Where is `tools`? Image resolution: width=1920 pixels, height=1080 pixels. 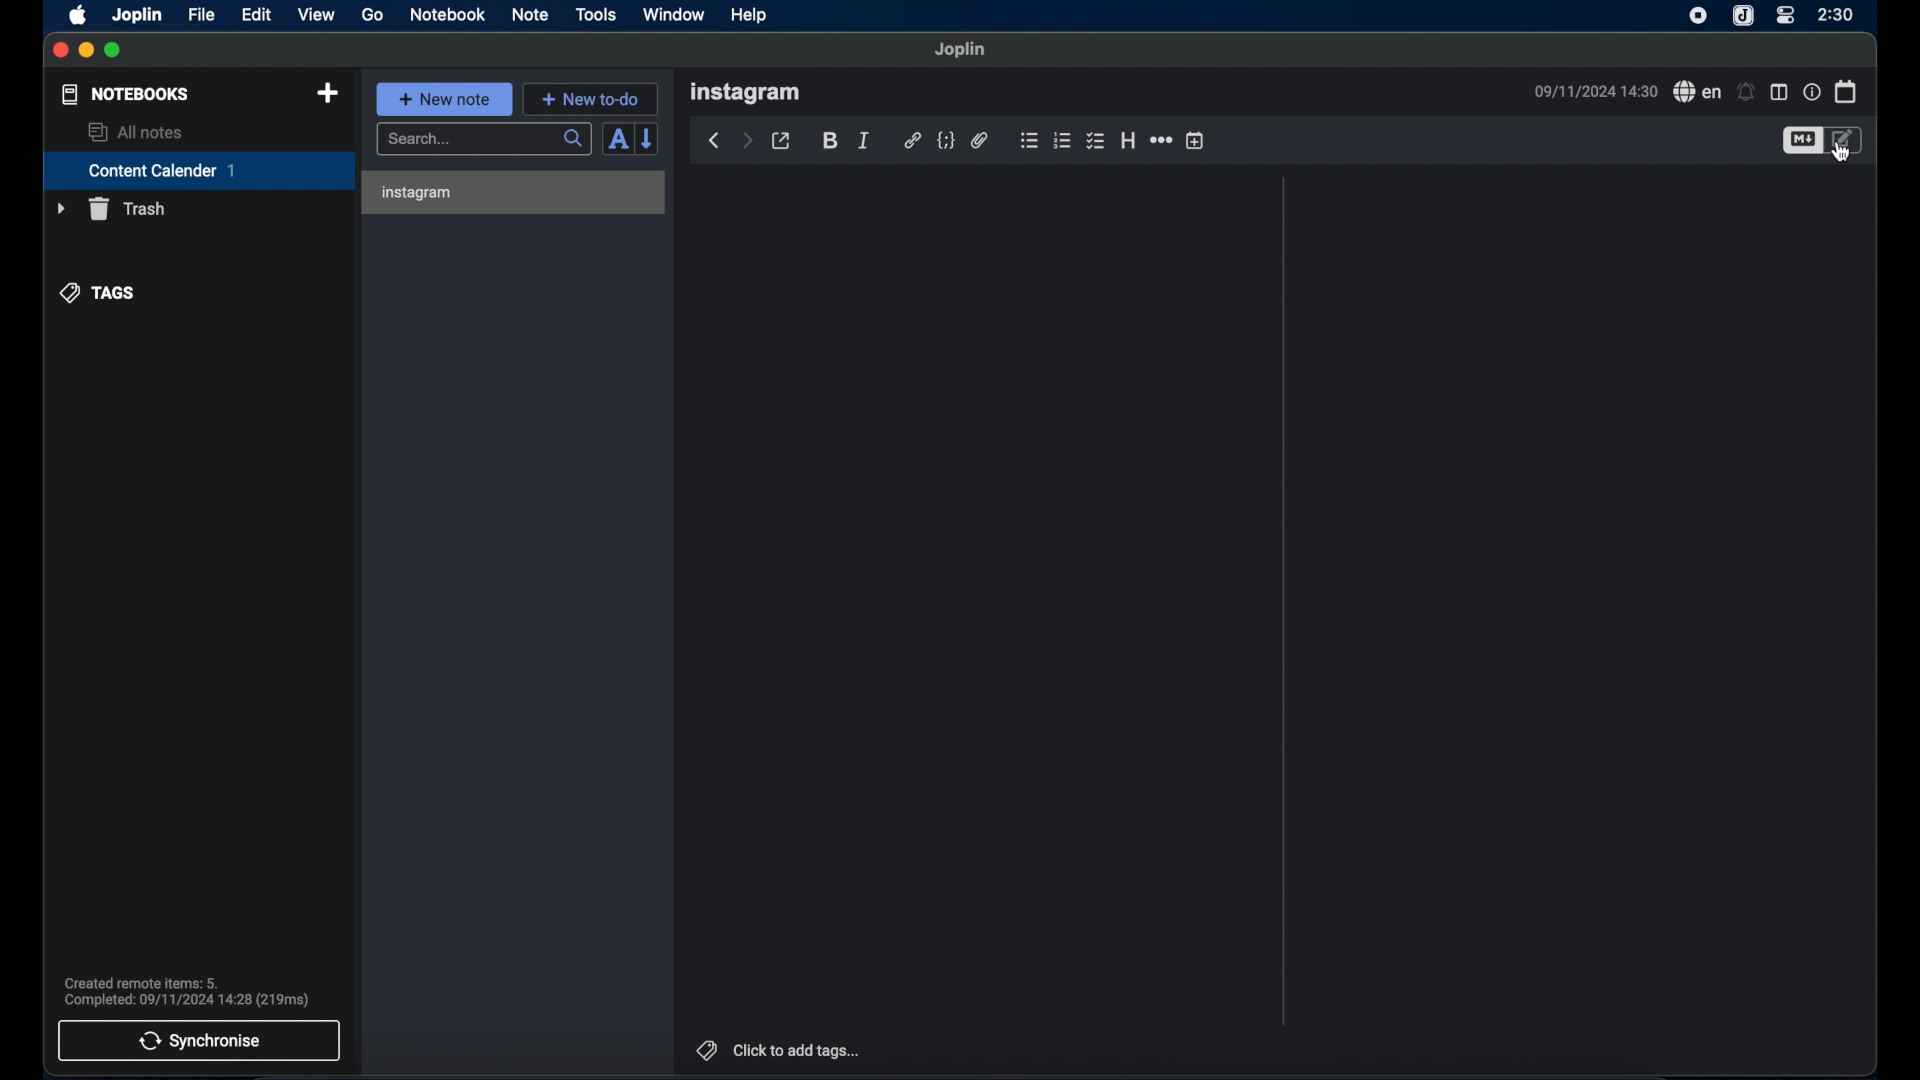
tools is located at coordinates (595, 14).